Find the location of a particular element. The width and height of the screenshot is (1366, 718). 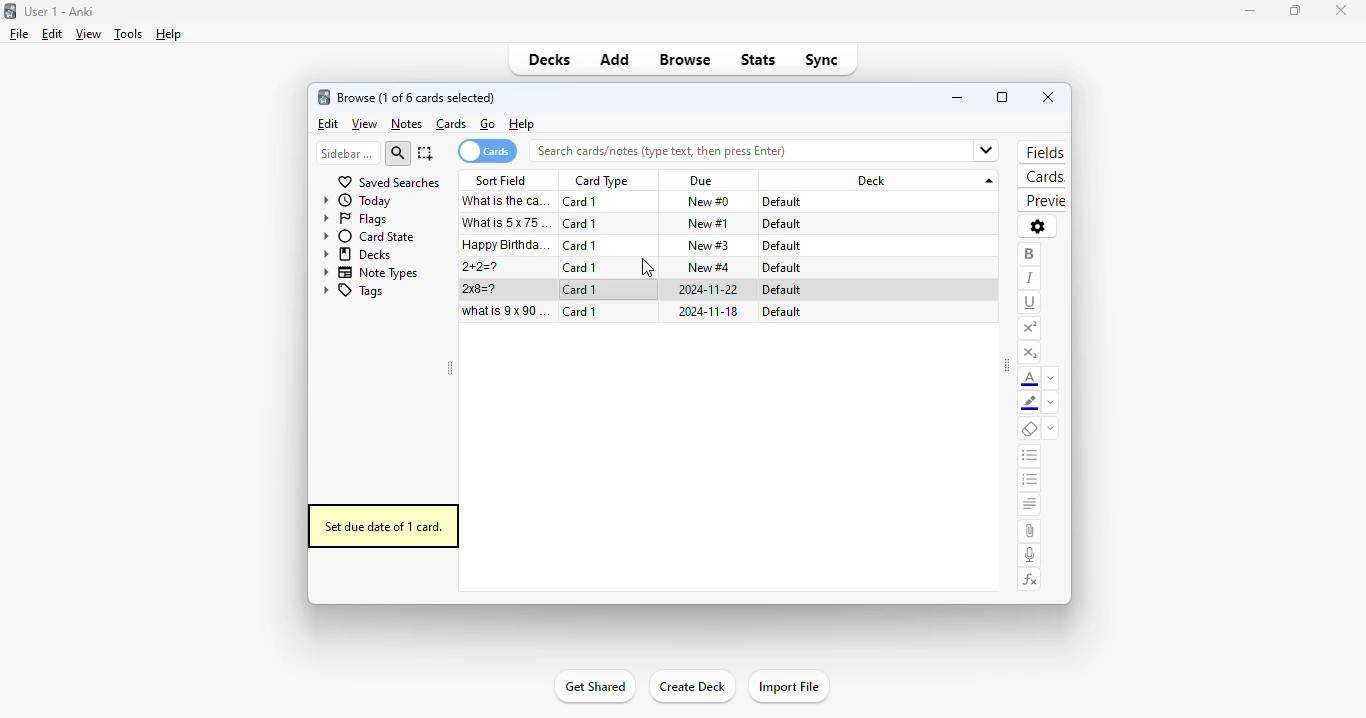

view is located at coordinates (87, 34).